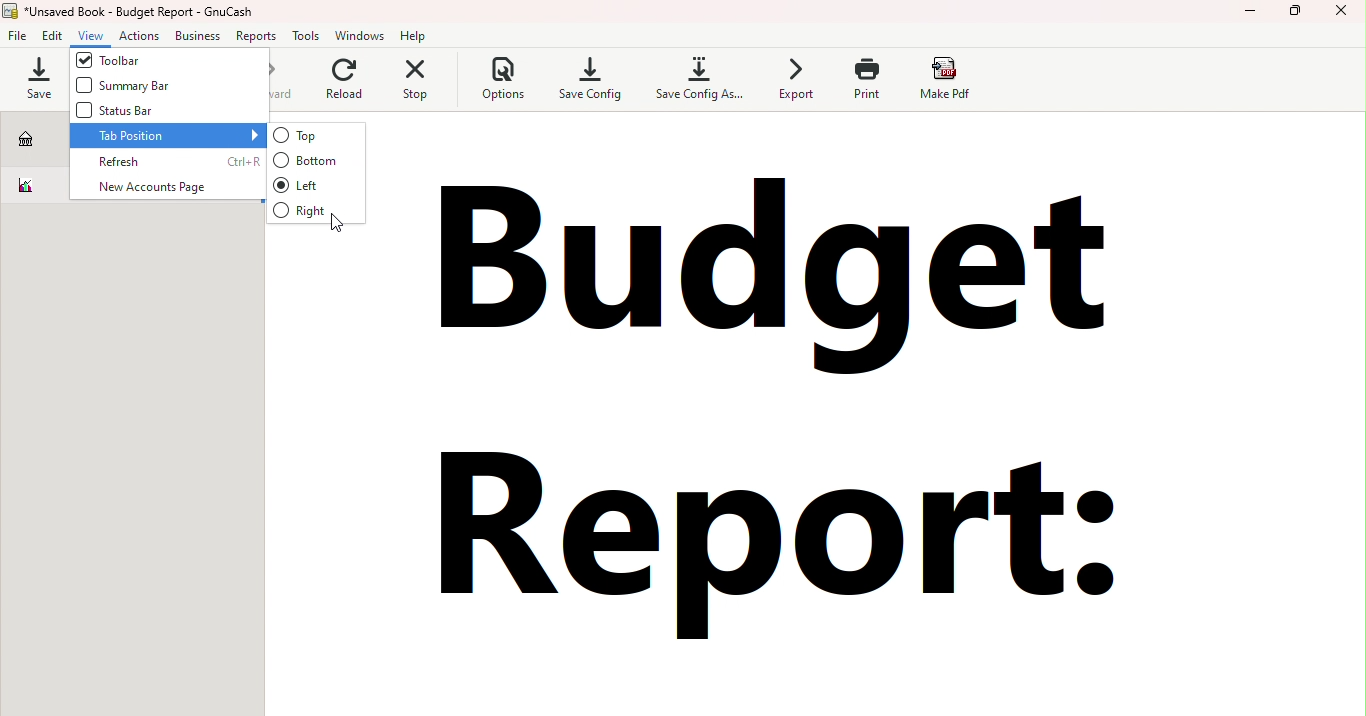 The image size is (1366, 716). Describe the element at coordinates (586, 78) in the screenshot. I see `Save config` at that location.